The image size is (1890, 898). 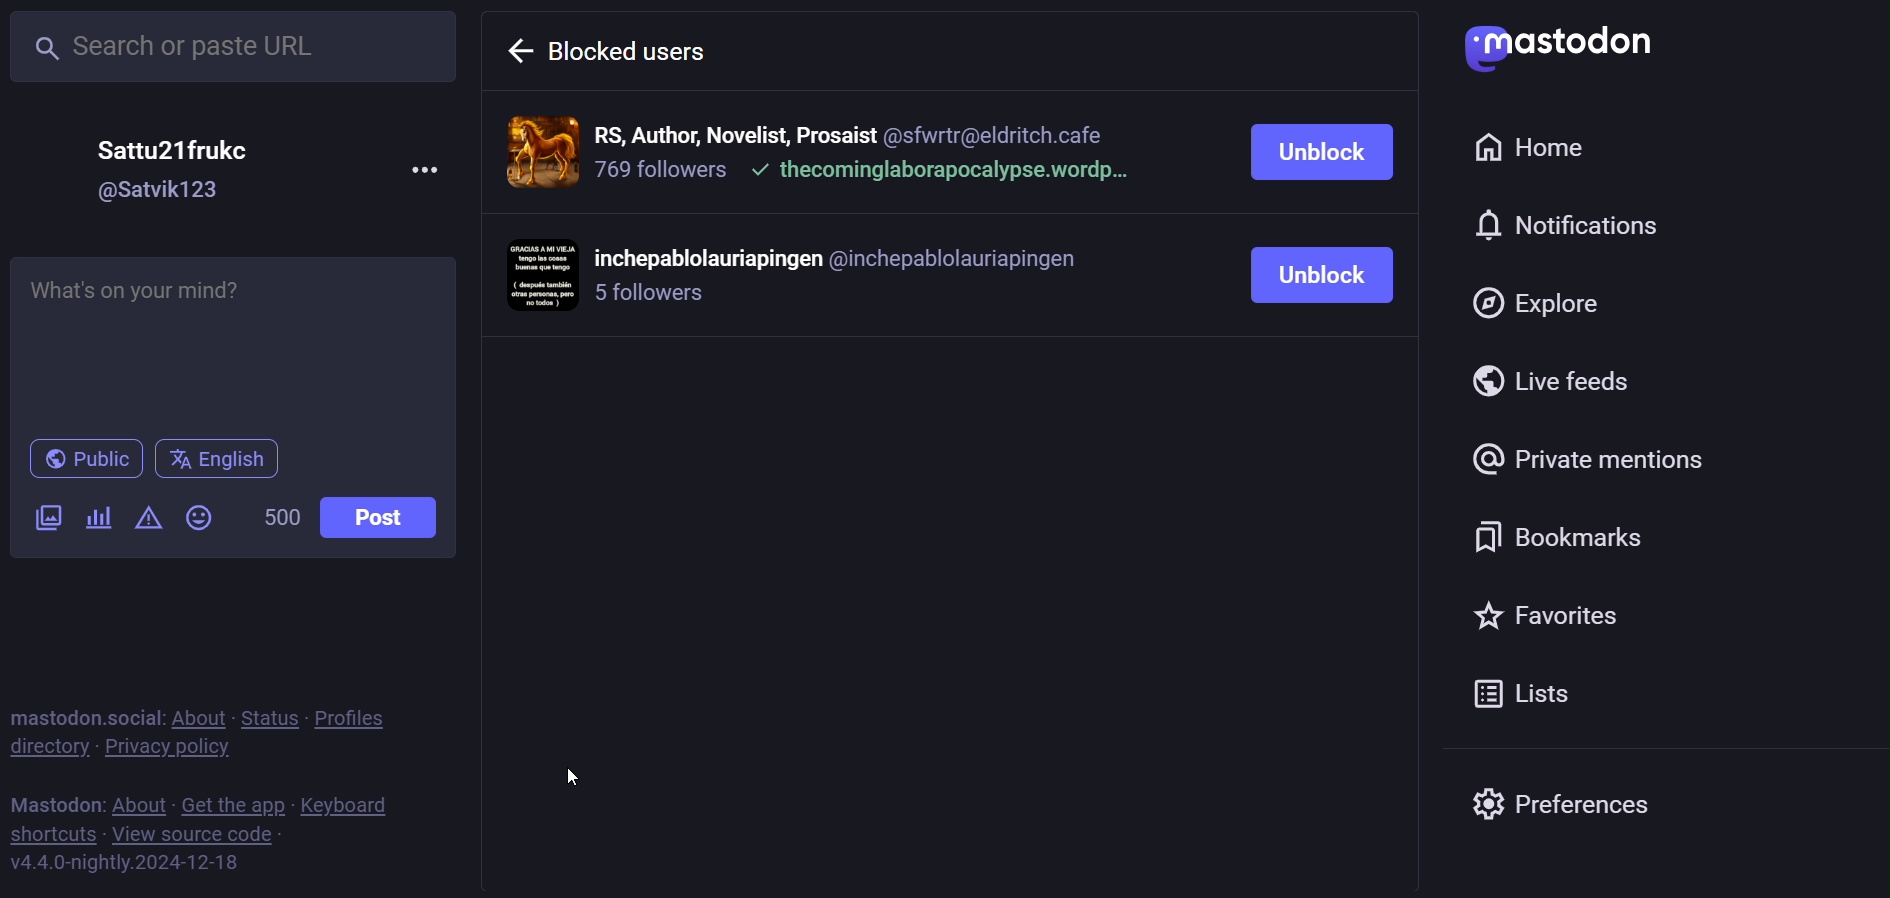 What do you see at coordinates (539, 151) in the screenshot?
I see `profile picture` at bounding box center [539, 151].